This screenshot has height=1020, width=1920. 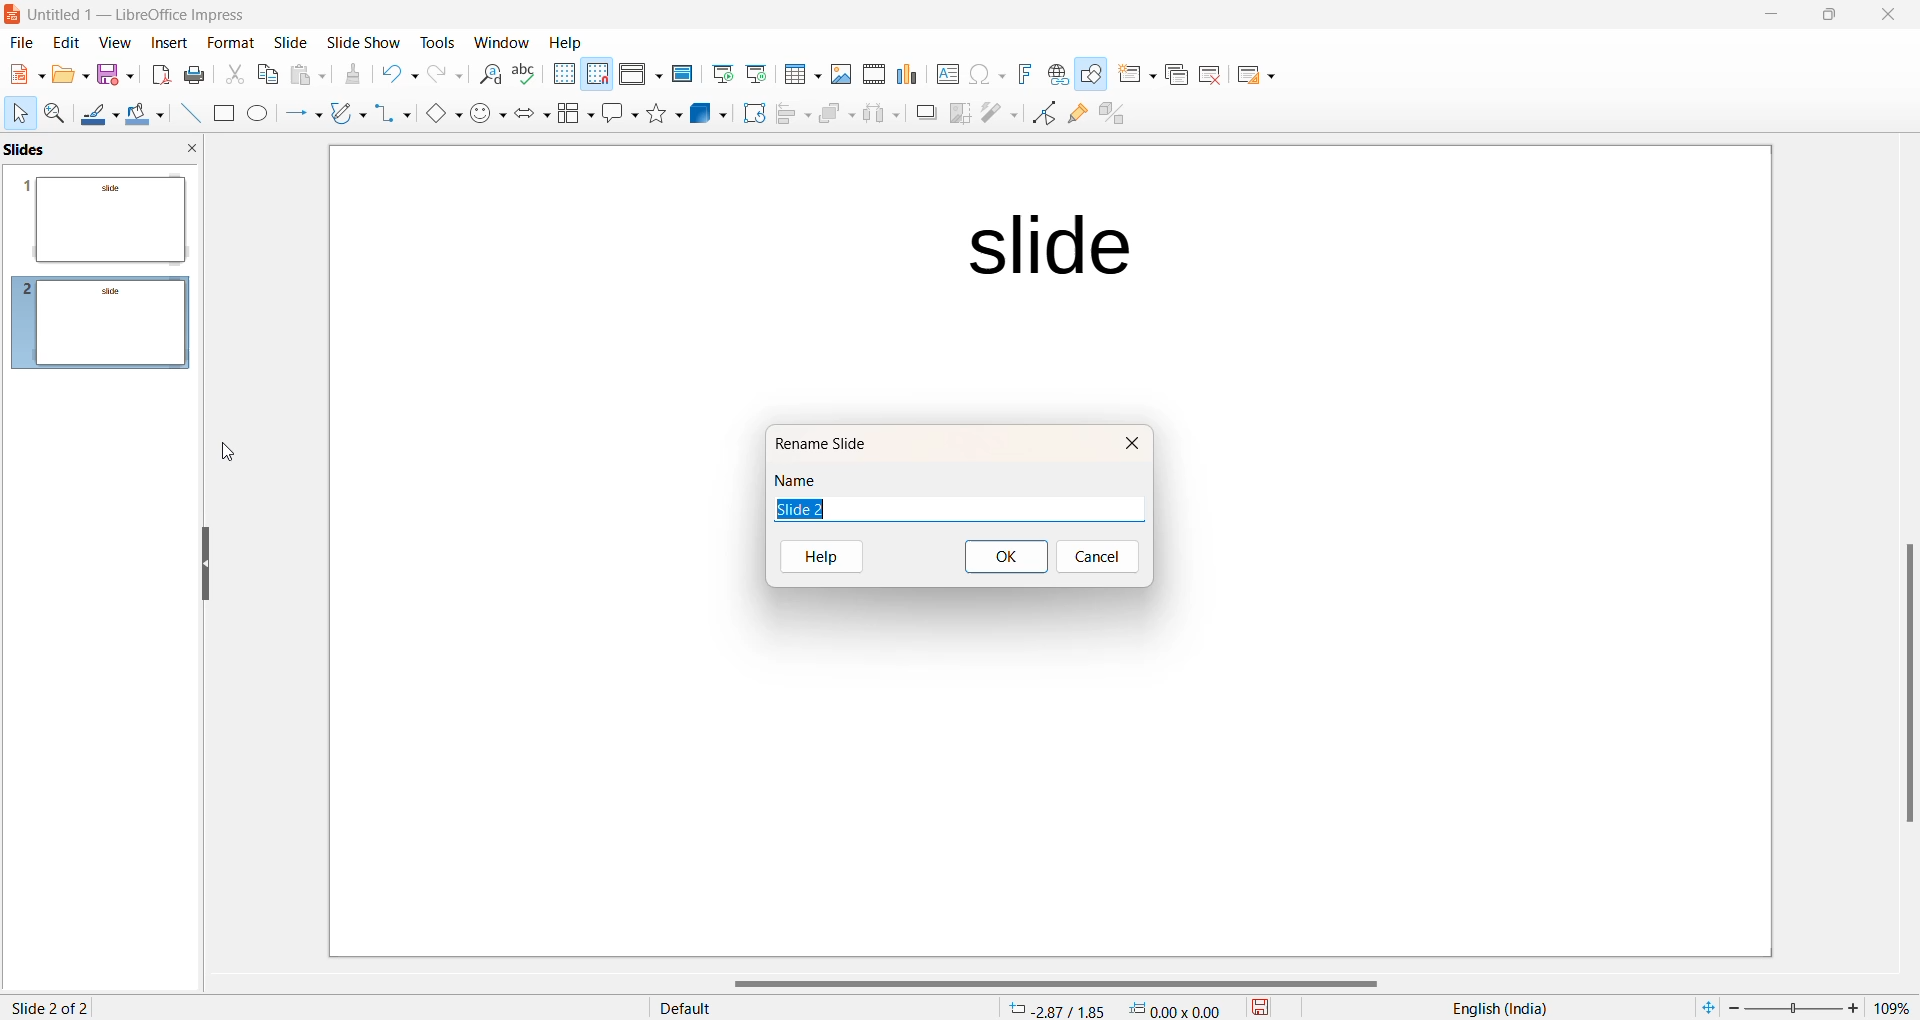 I want to click on current name, so click(x=813, y=509).